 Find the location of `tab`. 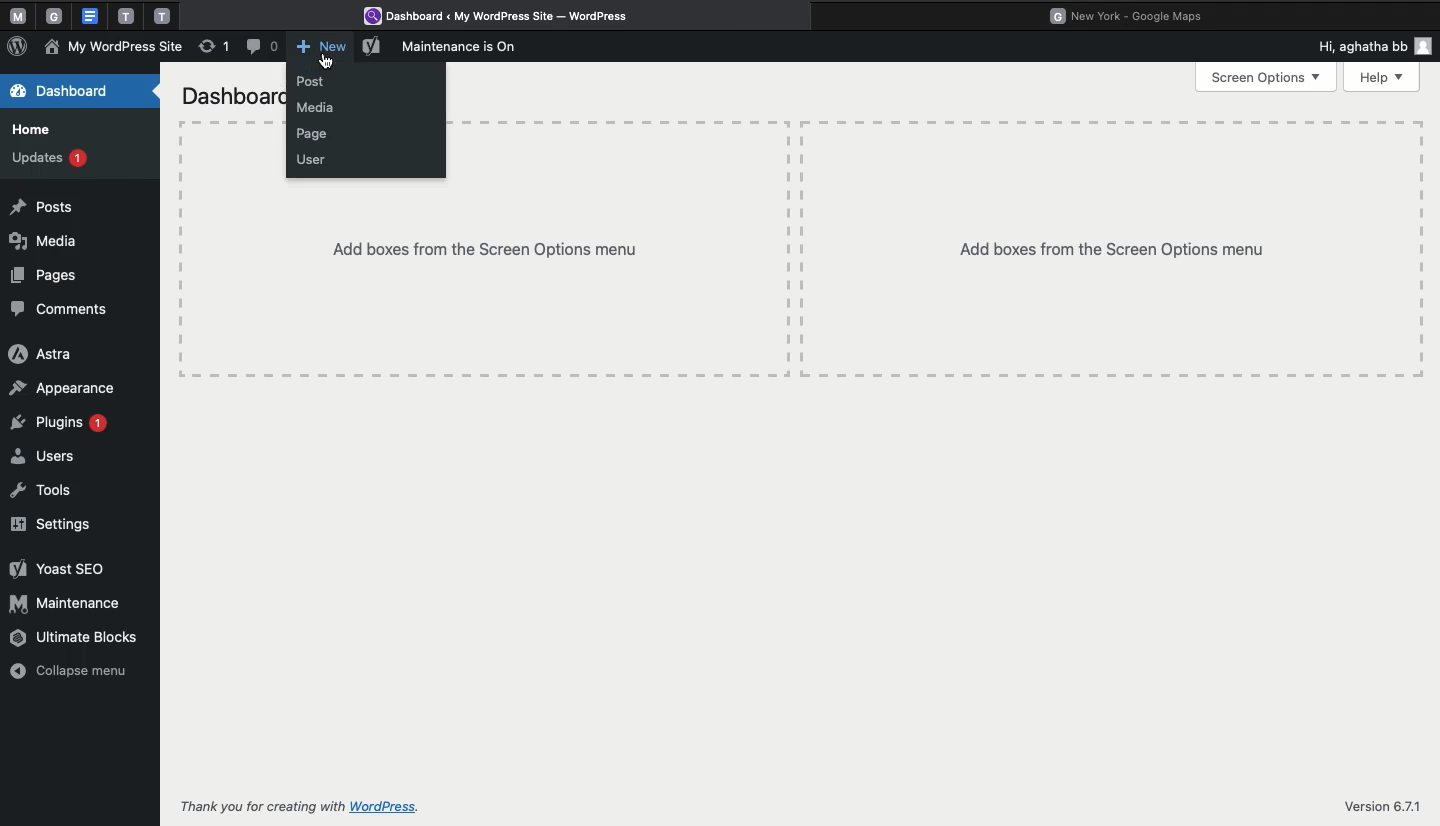

tab is located at coordinates (164, 15).